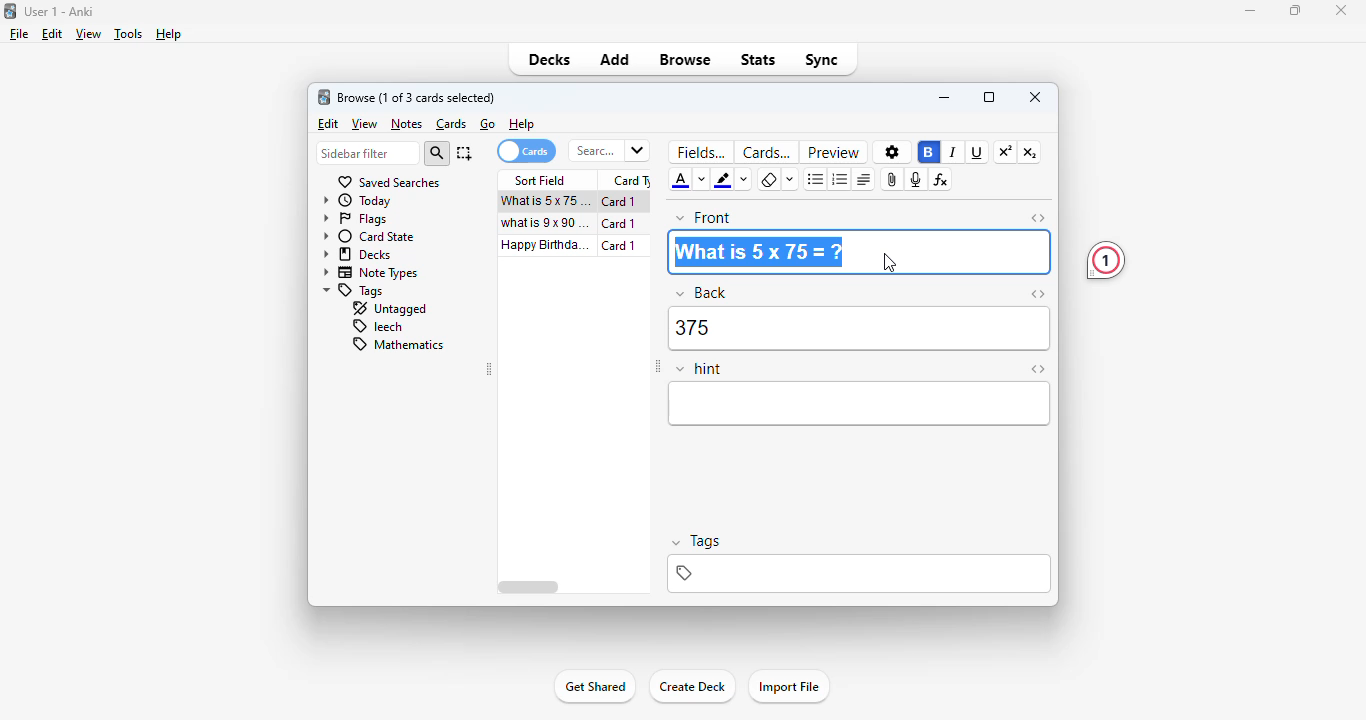 This screenshot has width=1366, height=720. I want to click on tools, so click(130, 34).